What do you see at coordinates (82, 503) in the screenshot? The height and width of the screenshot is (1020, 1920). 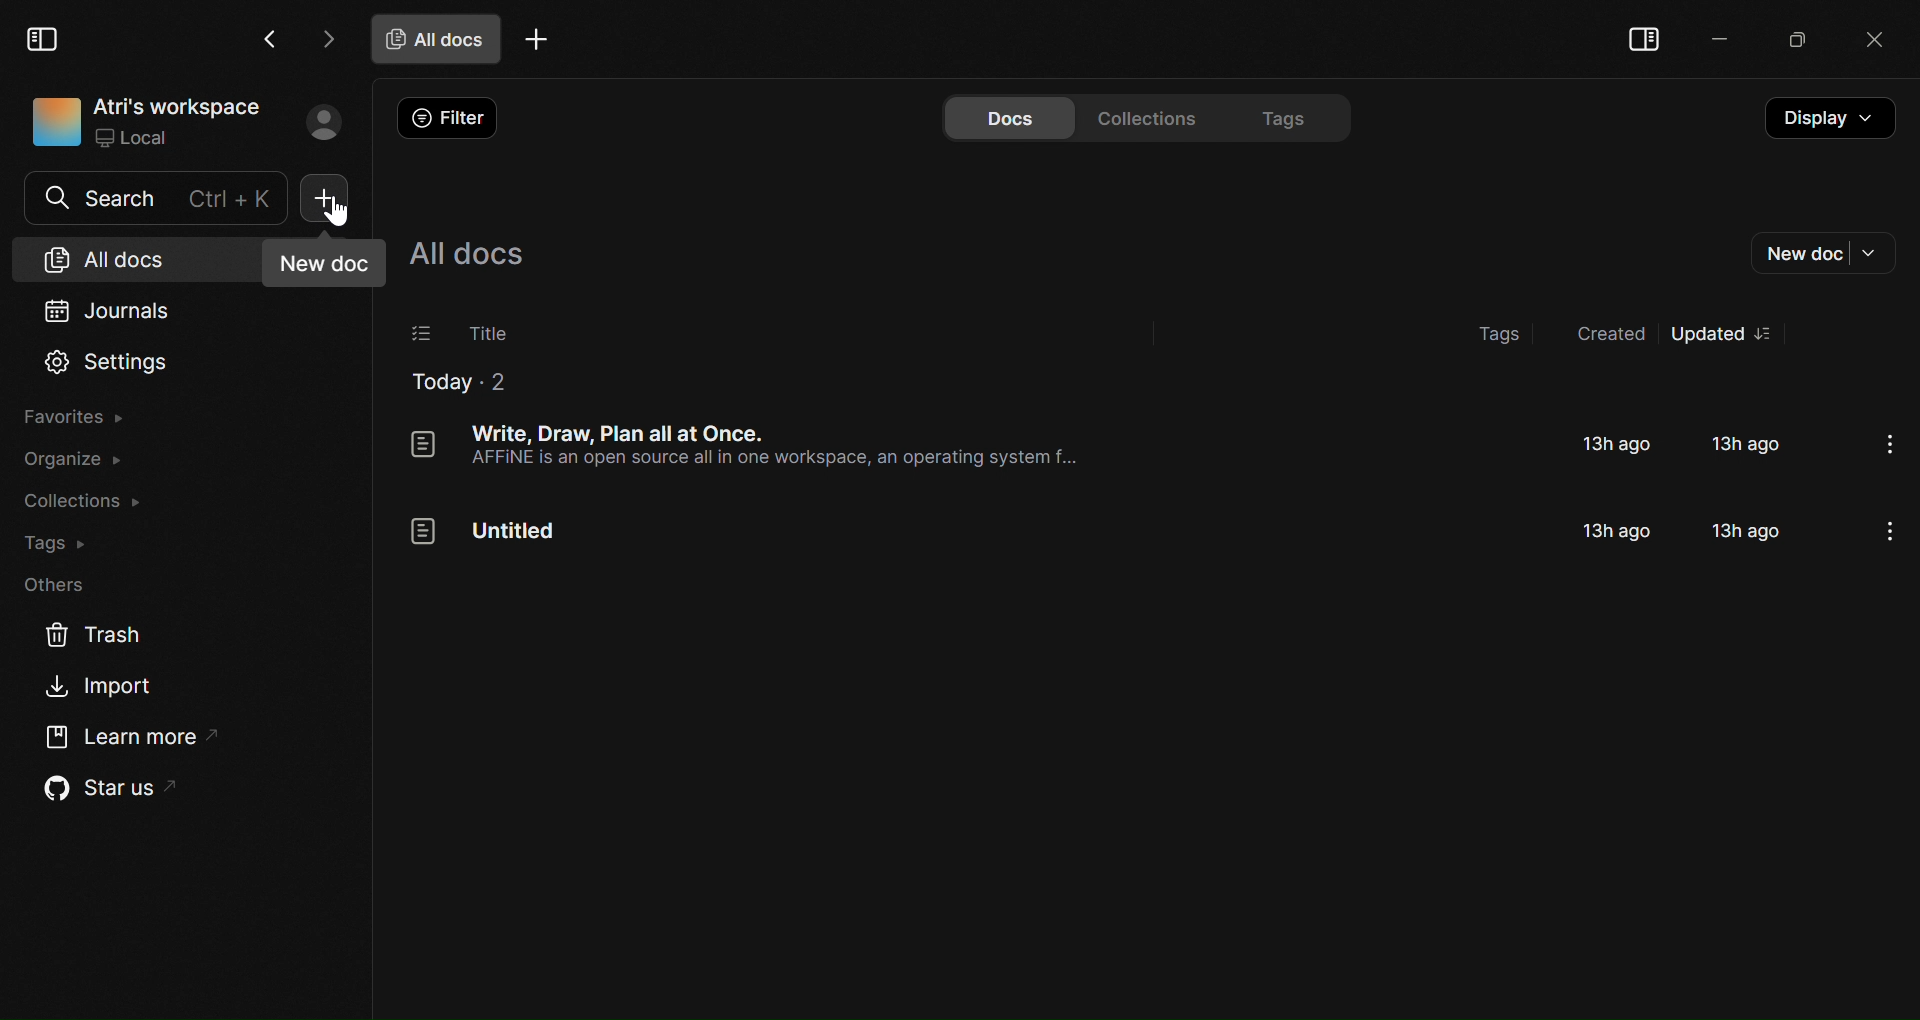 I see `Collections` at bounding box center [82, 503].